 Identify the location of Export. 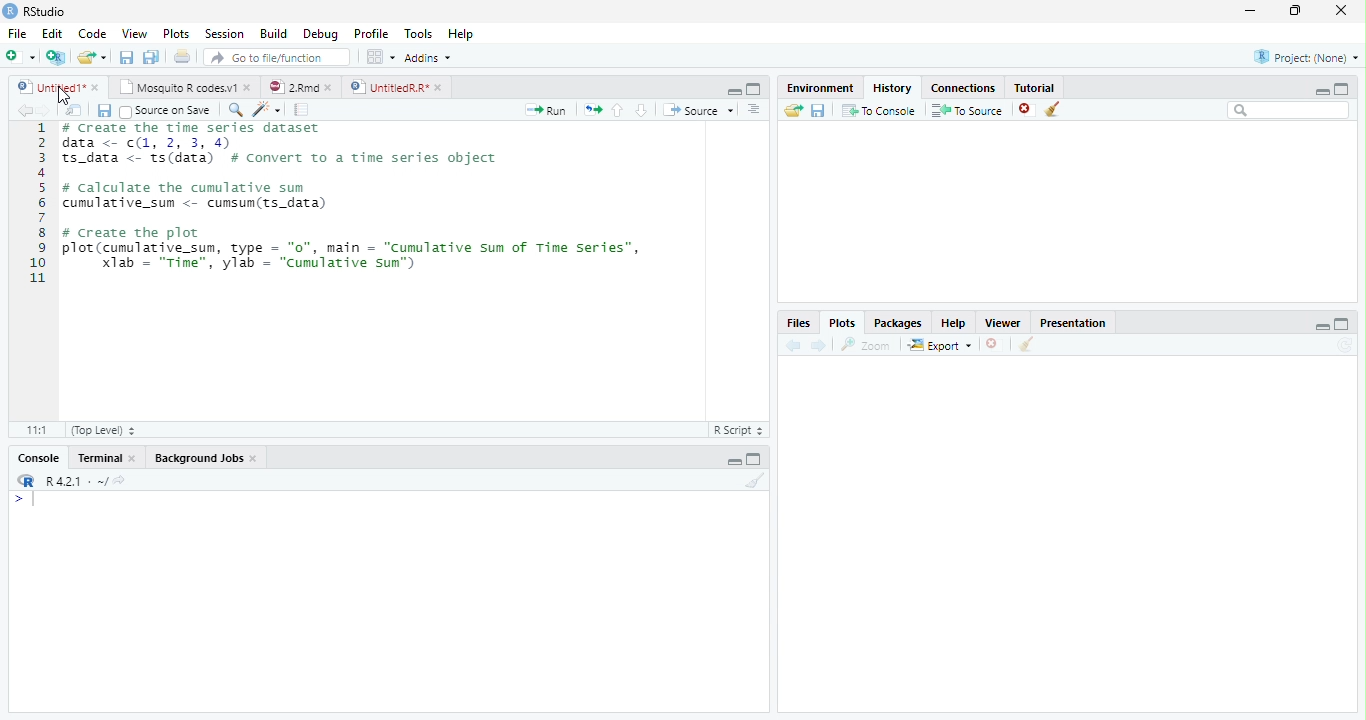
(939, 347).